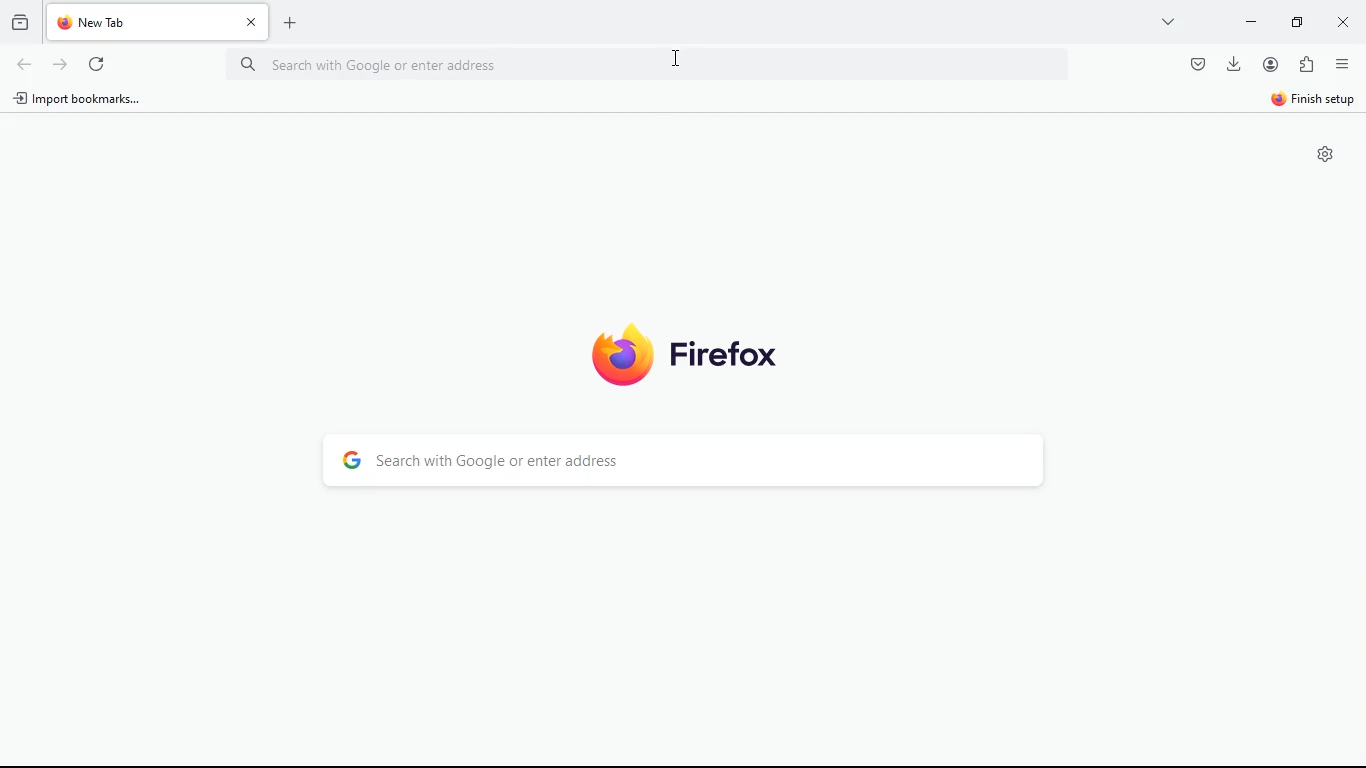 The height and width of the screenshot is (768, 1366). I want to click on pocket, so click(1196, 64).